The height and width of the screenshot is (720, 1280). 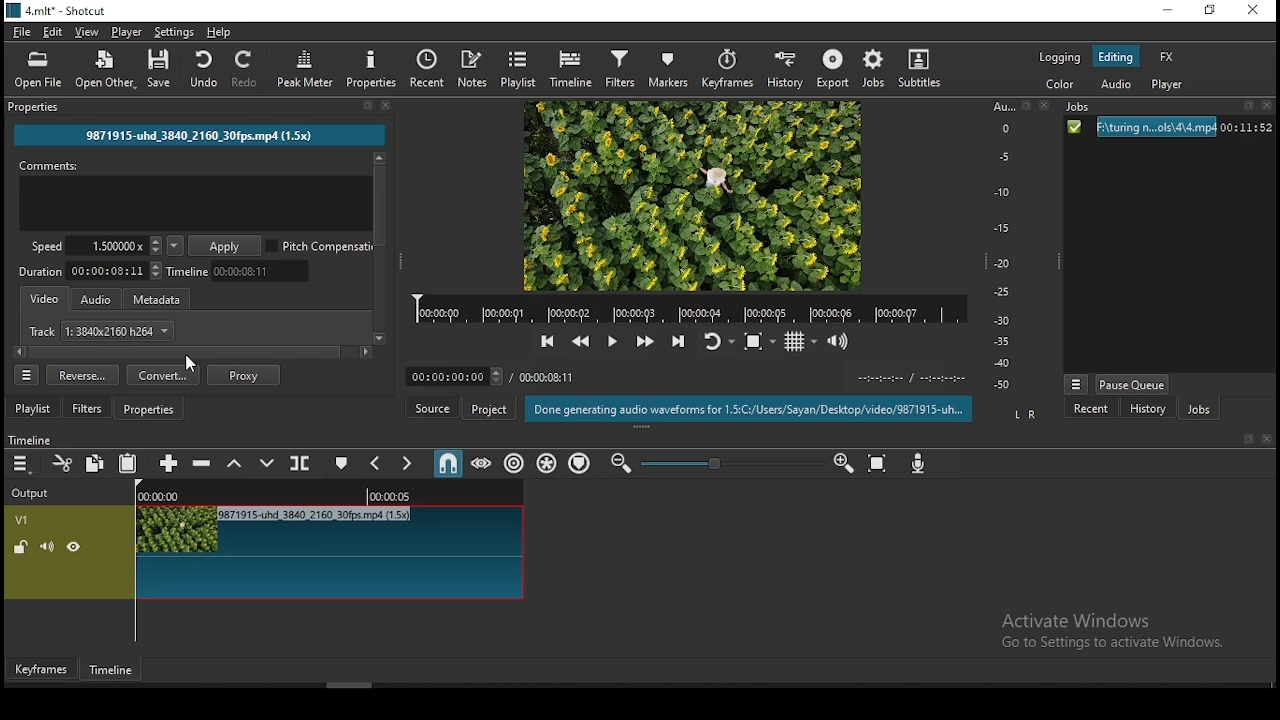 What do you see at coordinates (34, 105) in the screenshot?
I see `properties` at bounding box center [34, 105].